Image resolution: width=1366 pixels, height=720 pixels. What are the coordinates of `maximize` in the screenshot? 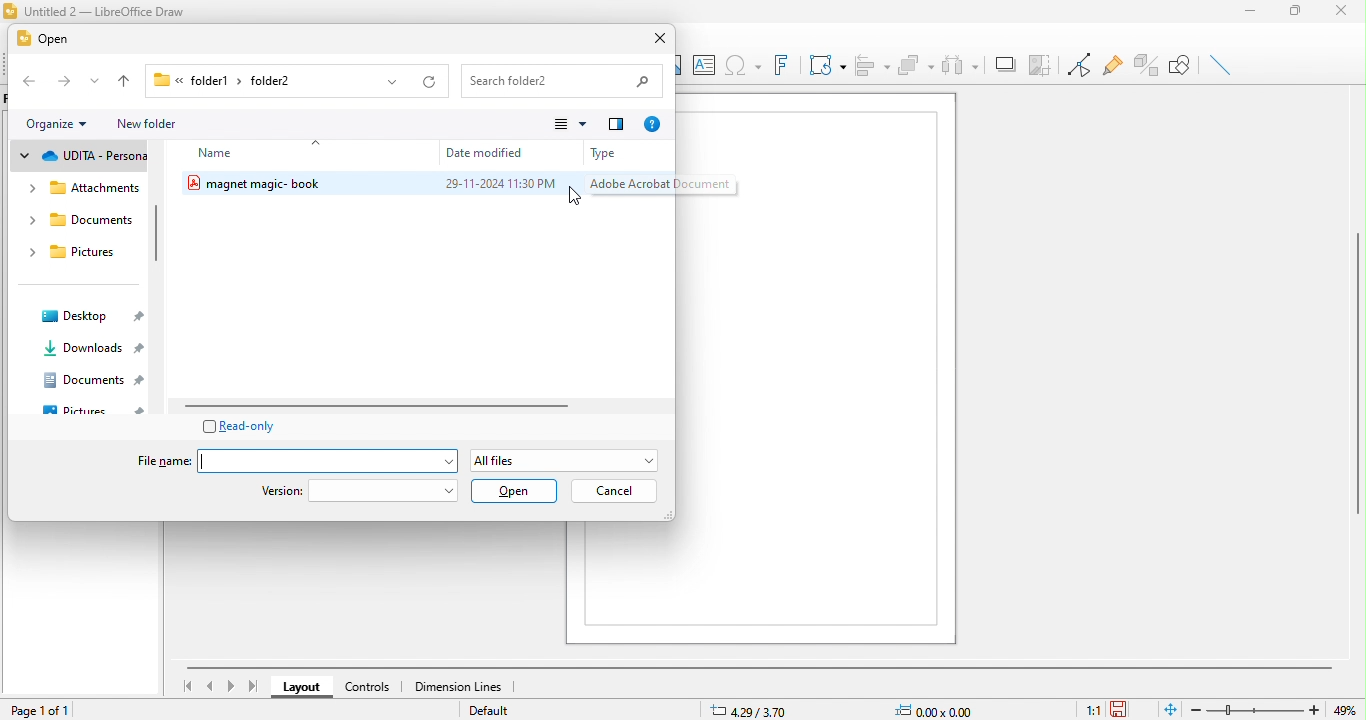 It's located at (1296, 11).